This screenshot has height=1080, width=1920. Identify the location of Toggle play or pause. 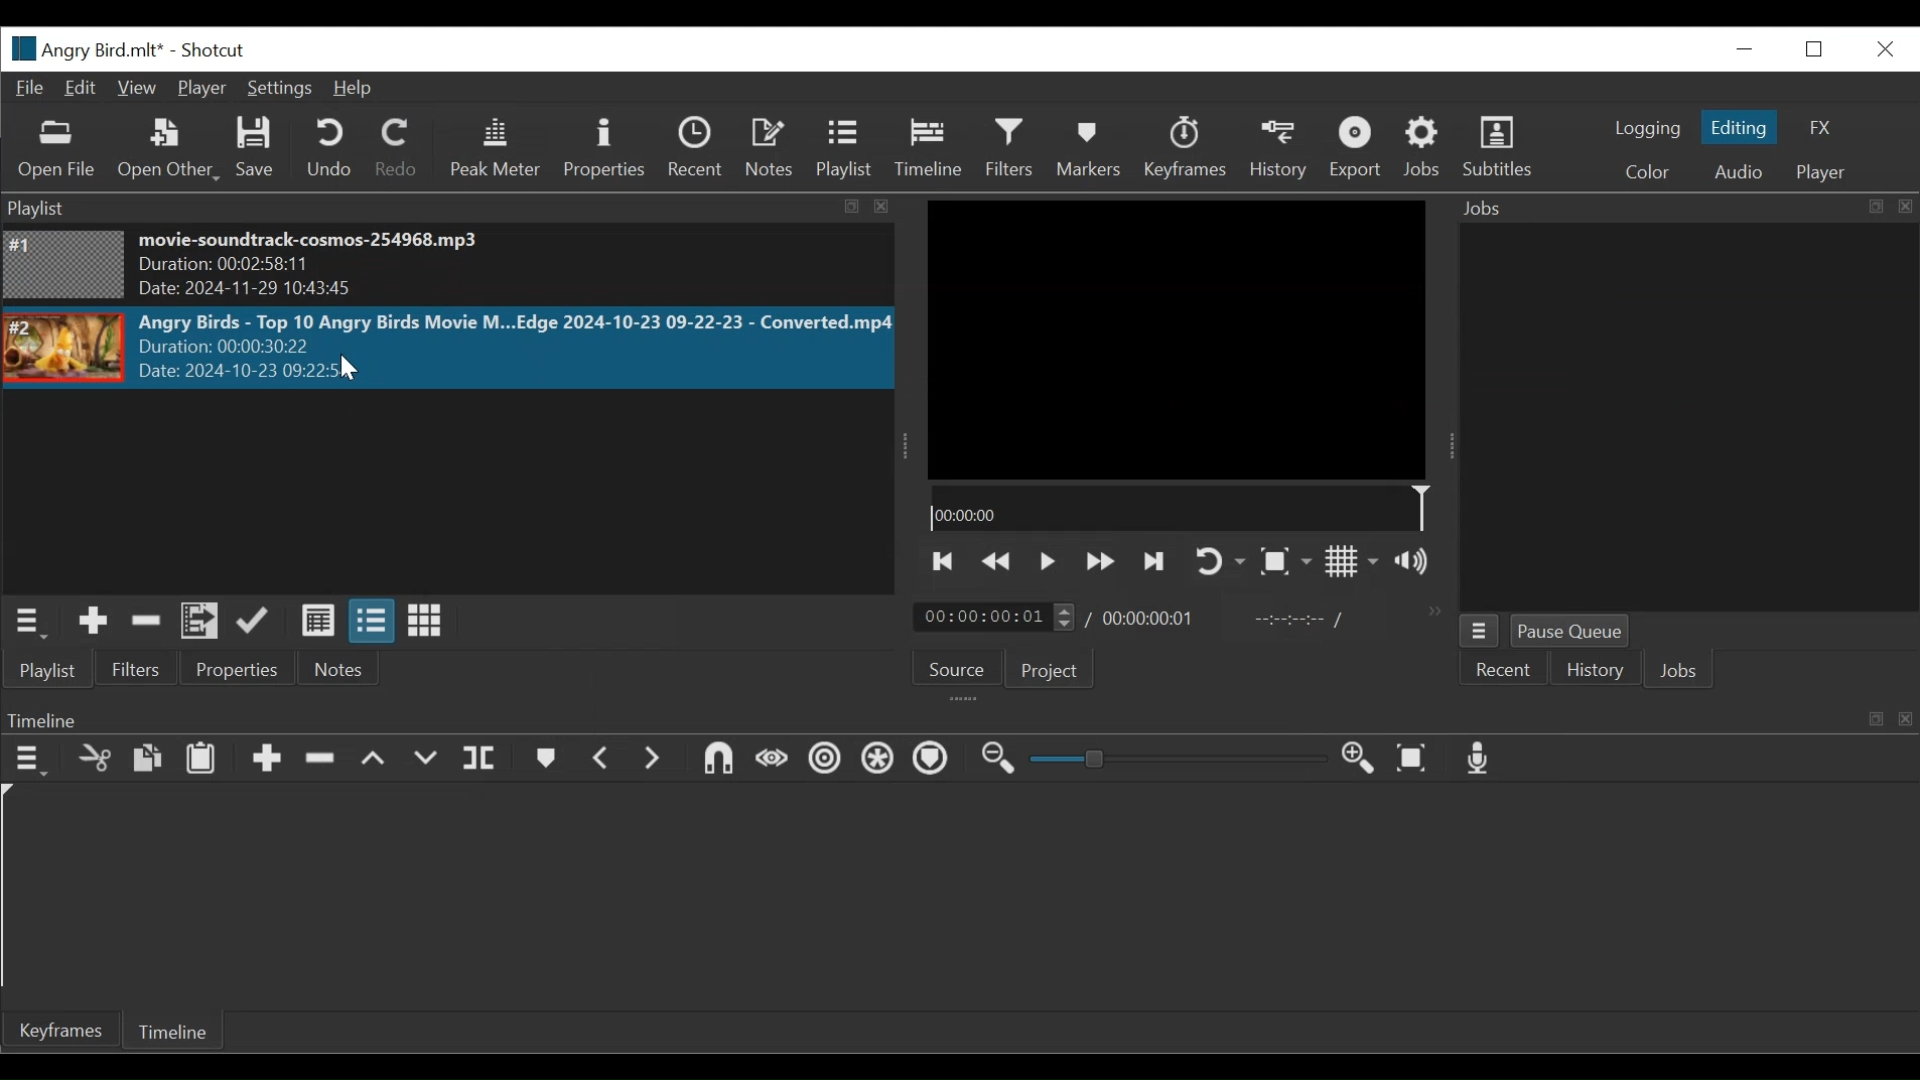
(1048, 562).